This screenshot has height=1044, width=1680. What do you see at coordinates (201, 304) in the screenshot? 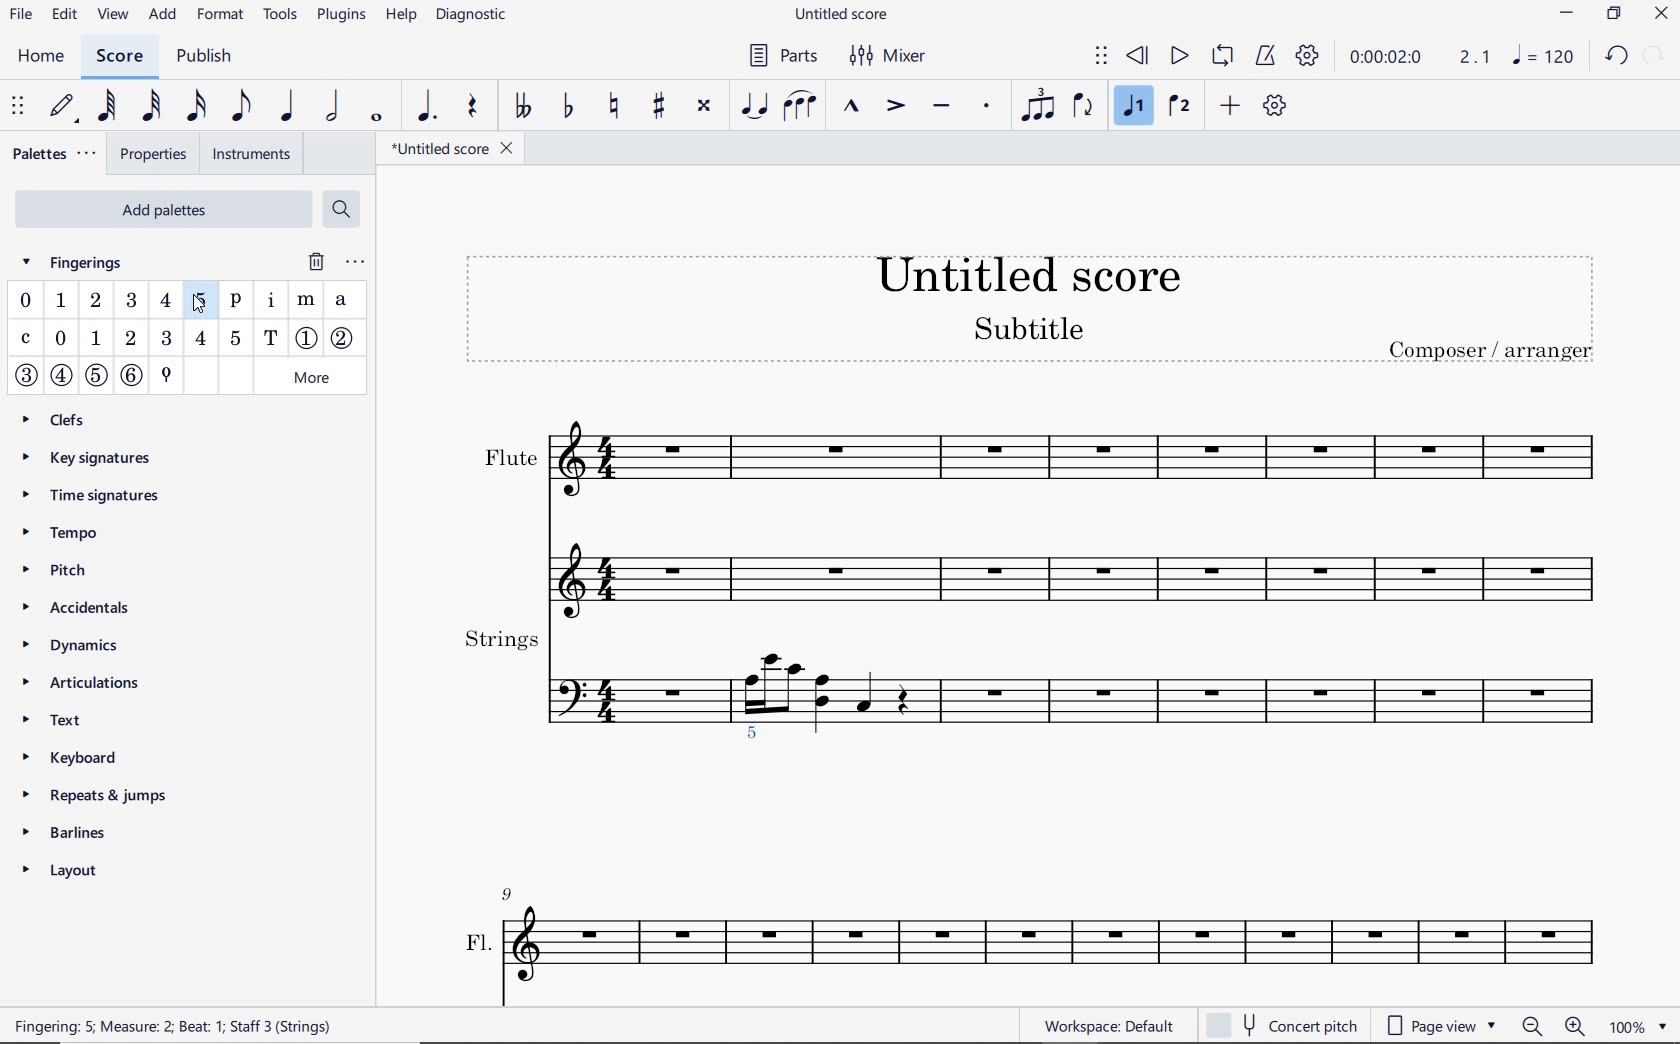
I see `fingering 5` at bounding box center [201, 304].